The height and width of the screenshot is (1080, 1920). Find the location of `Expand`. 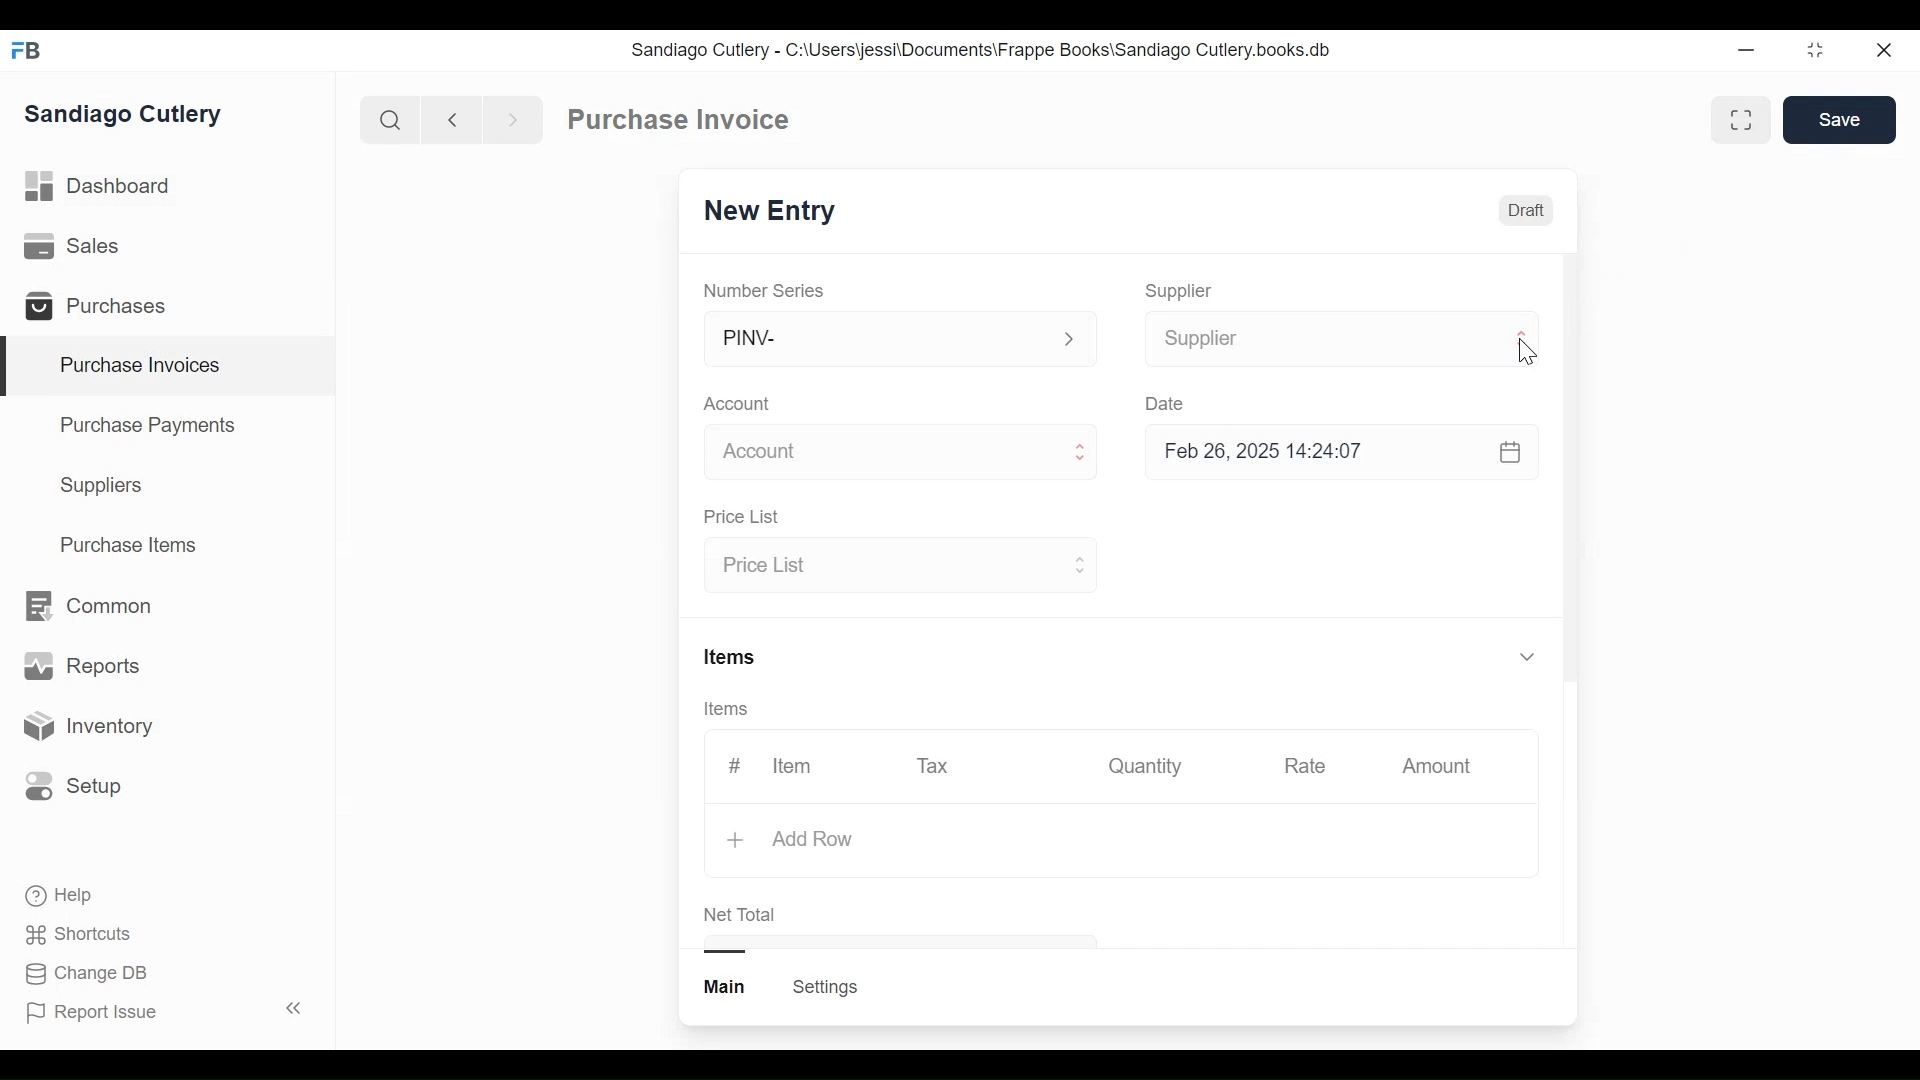

Expand is located at coordinates (1521, 339).